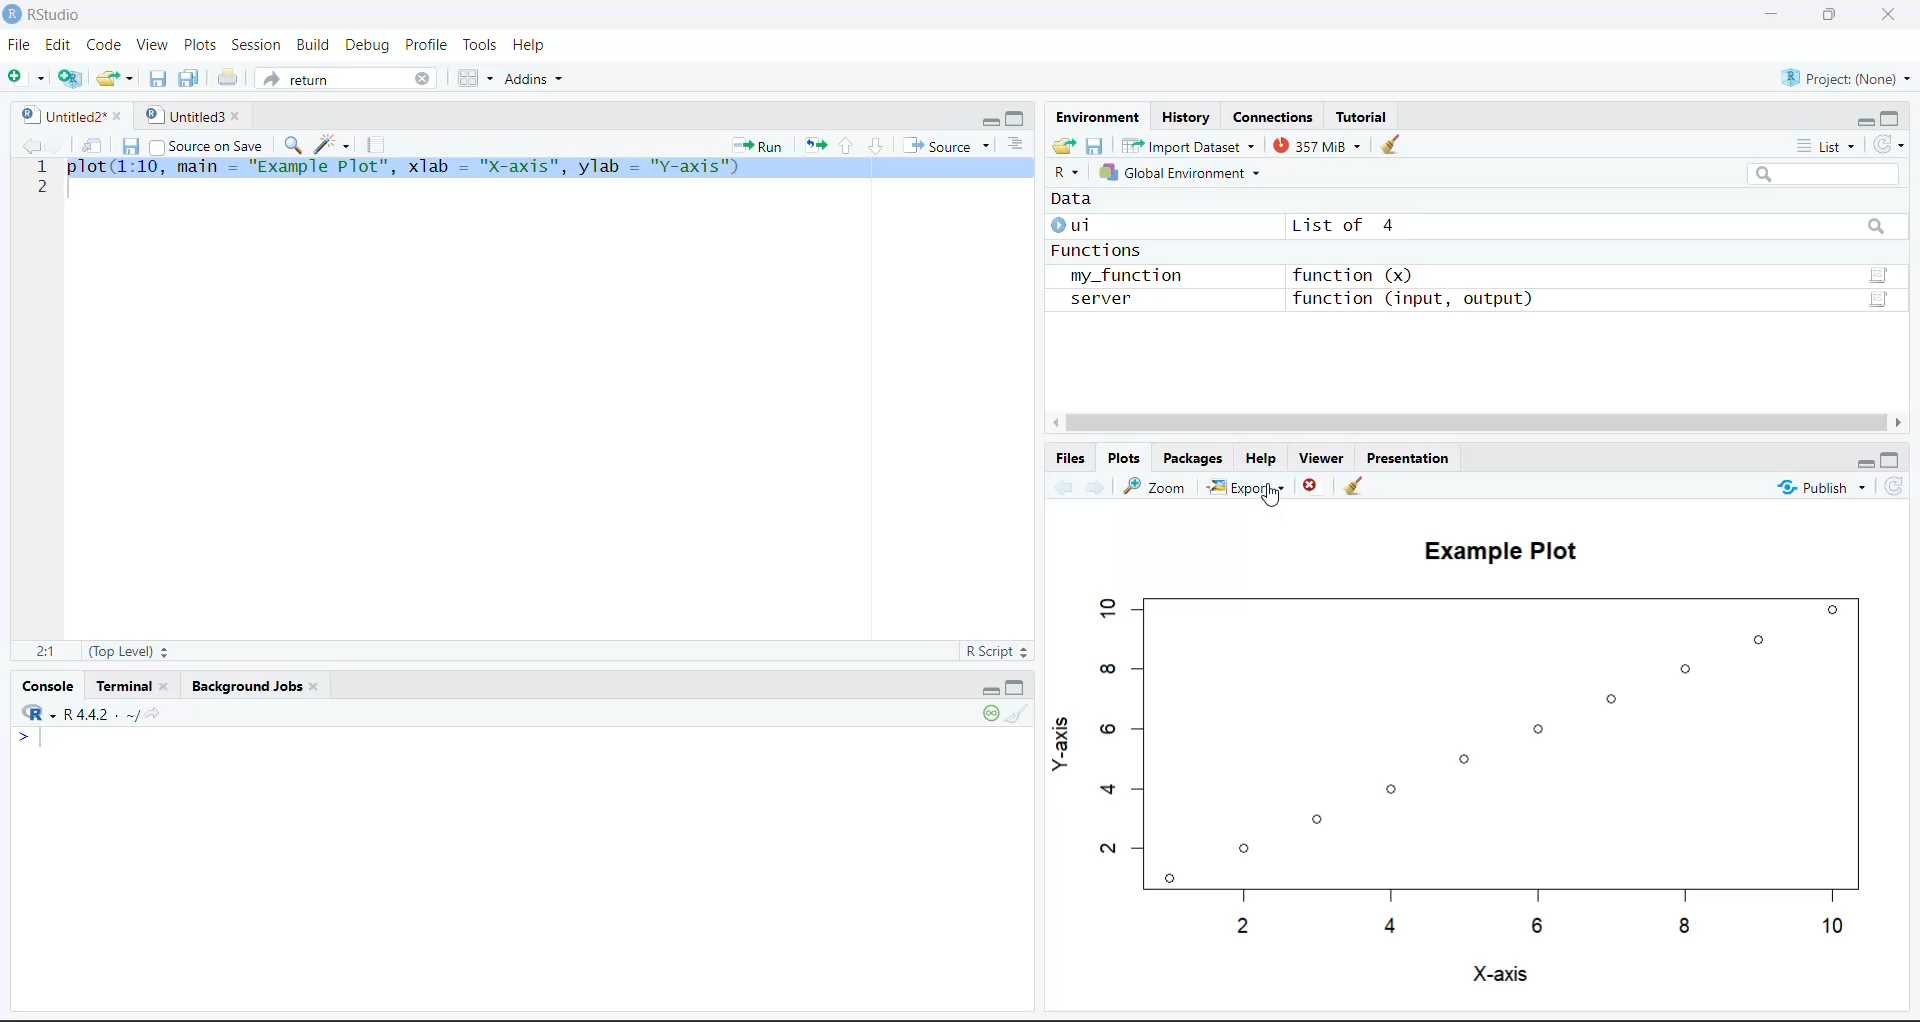  Describe the element at coordinates (990, 120) in the screenshot. I see `Minimize` at that location.